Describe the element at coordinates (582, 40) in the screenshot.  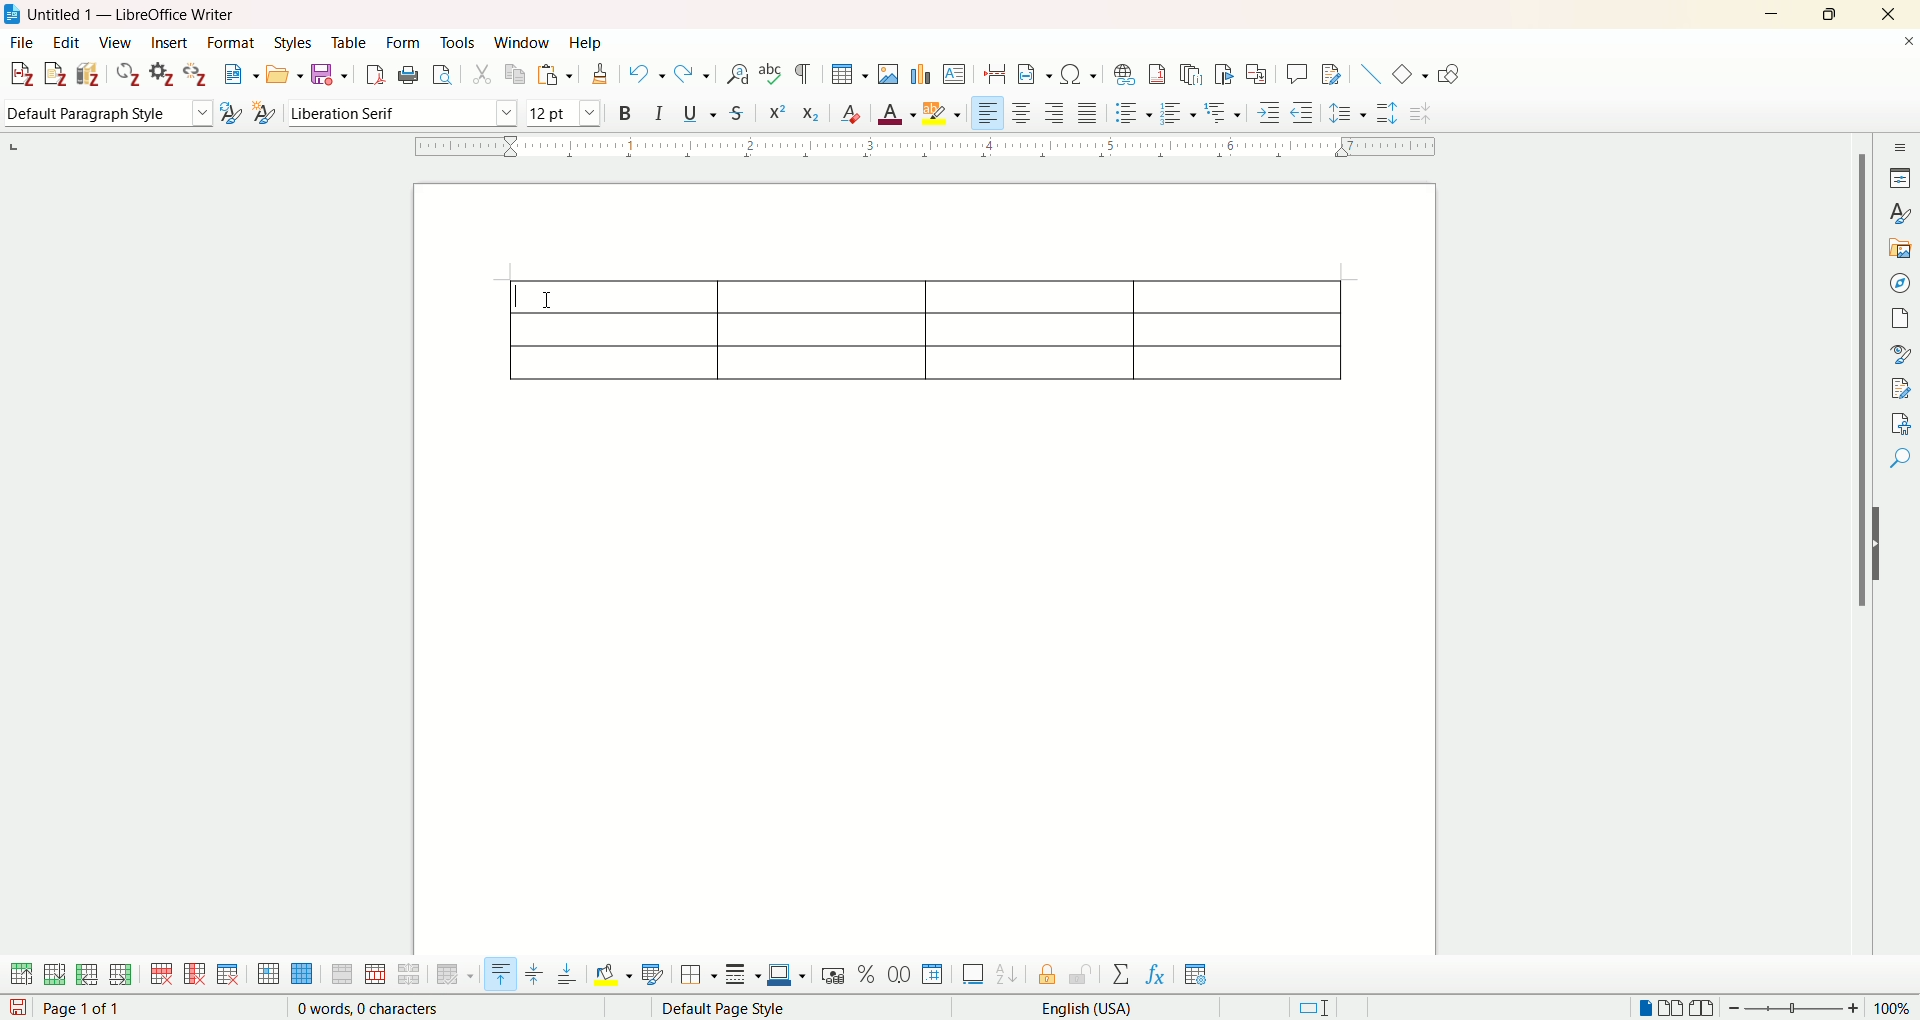
I see `help` at that location.